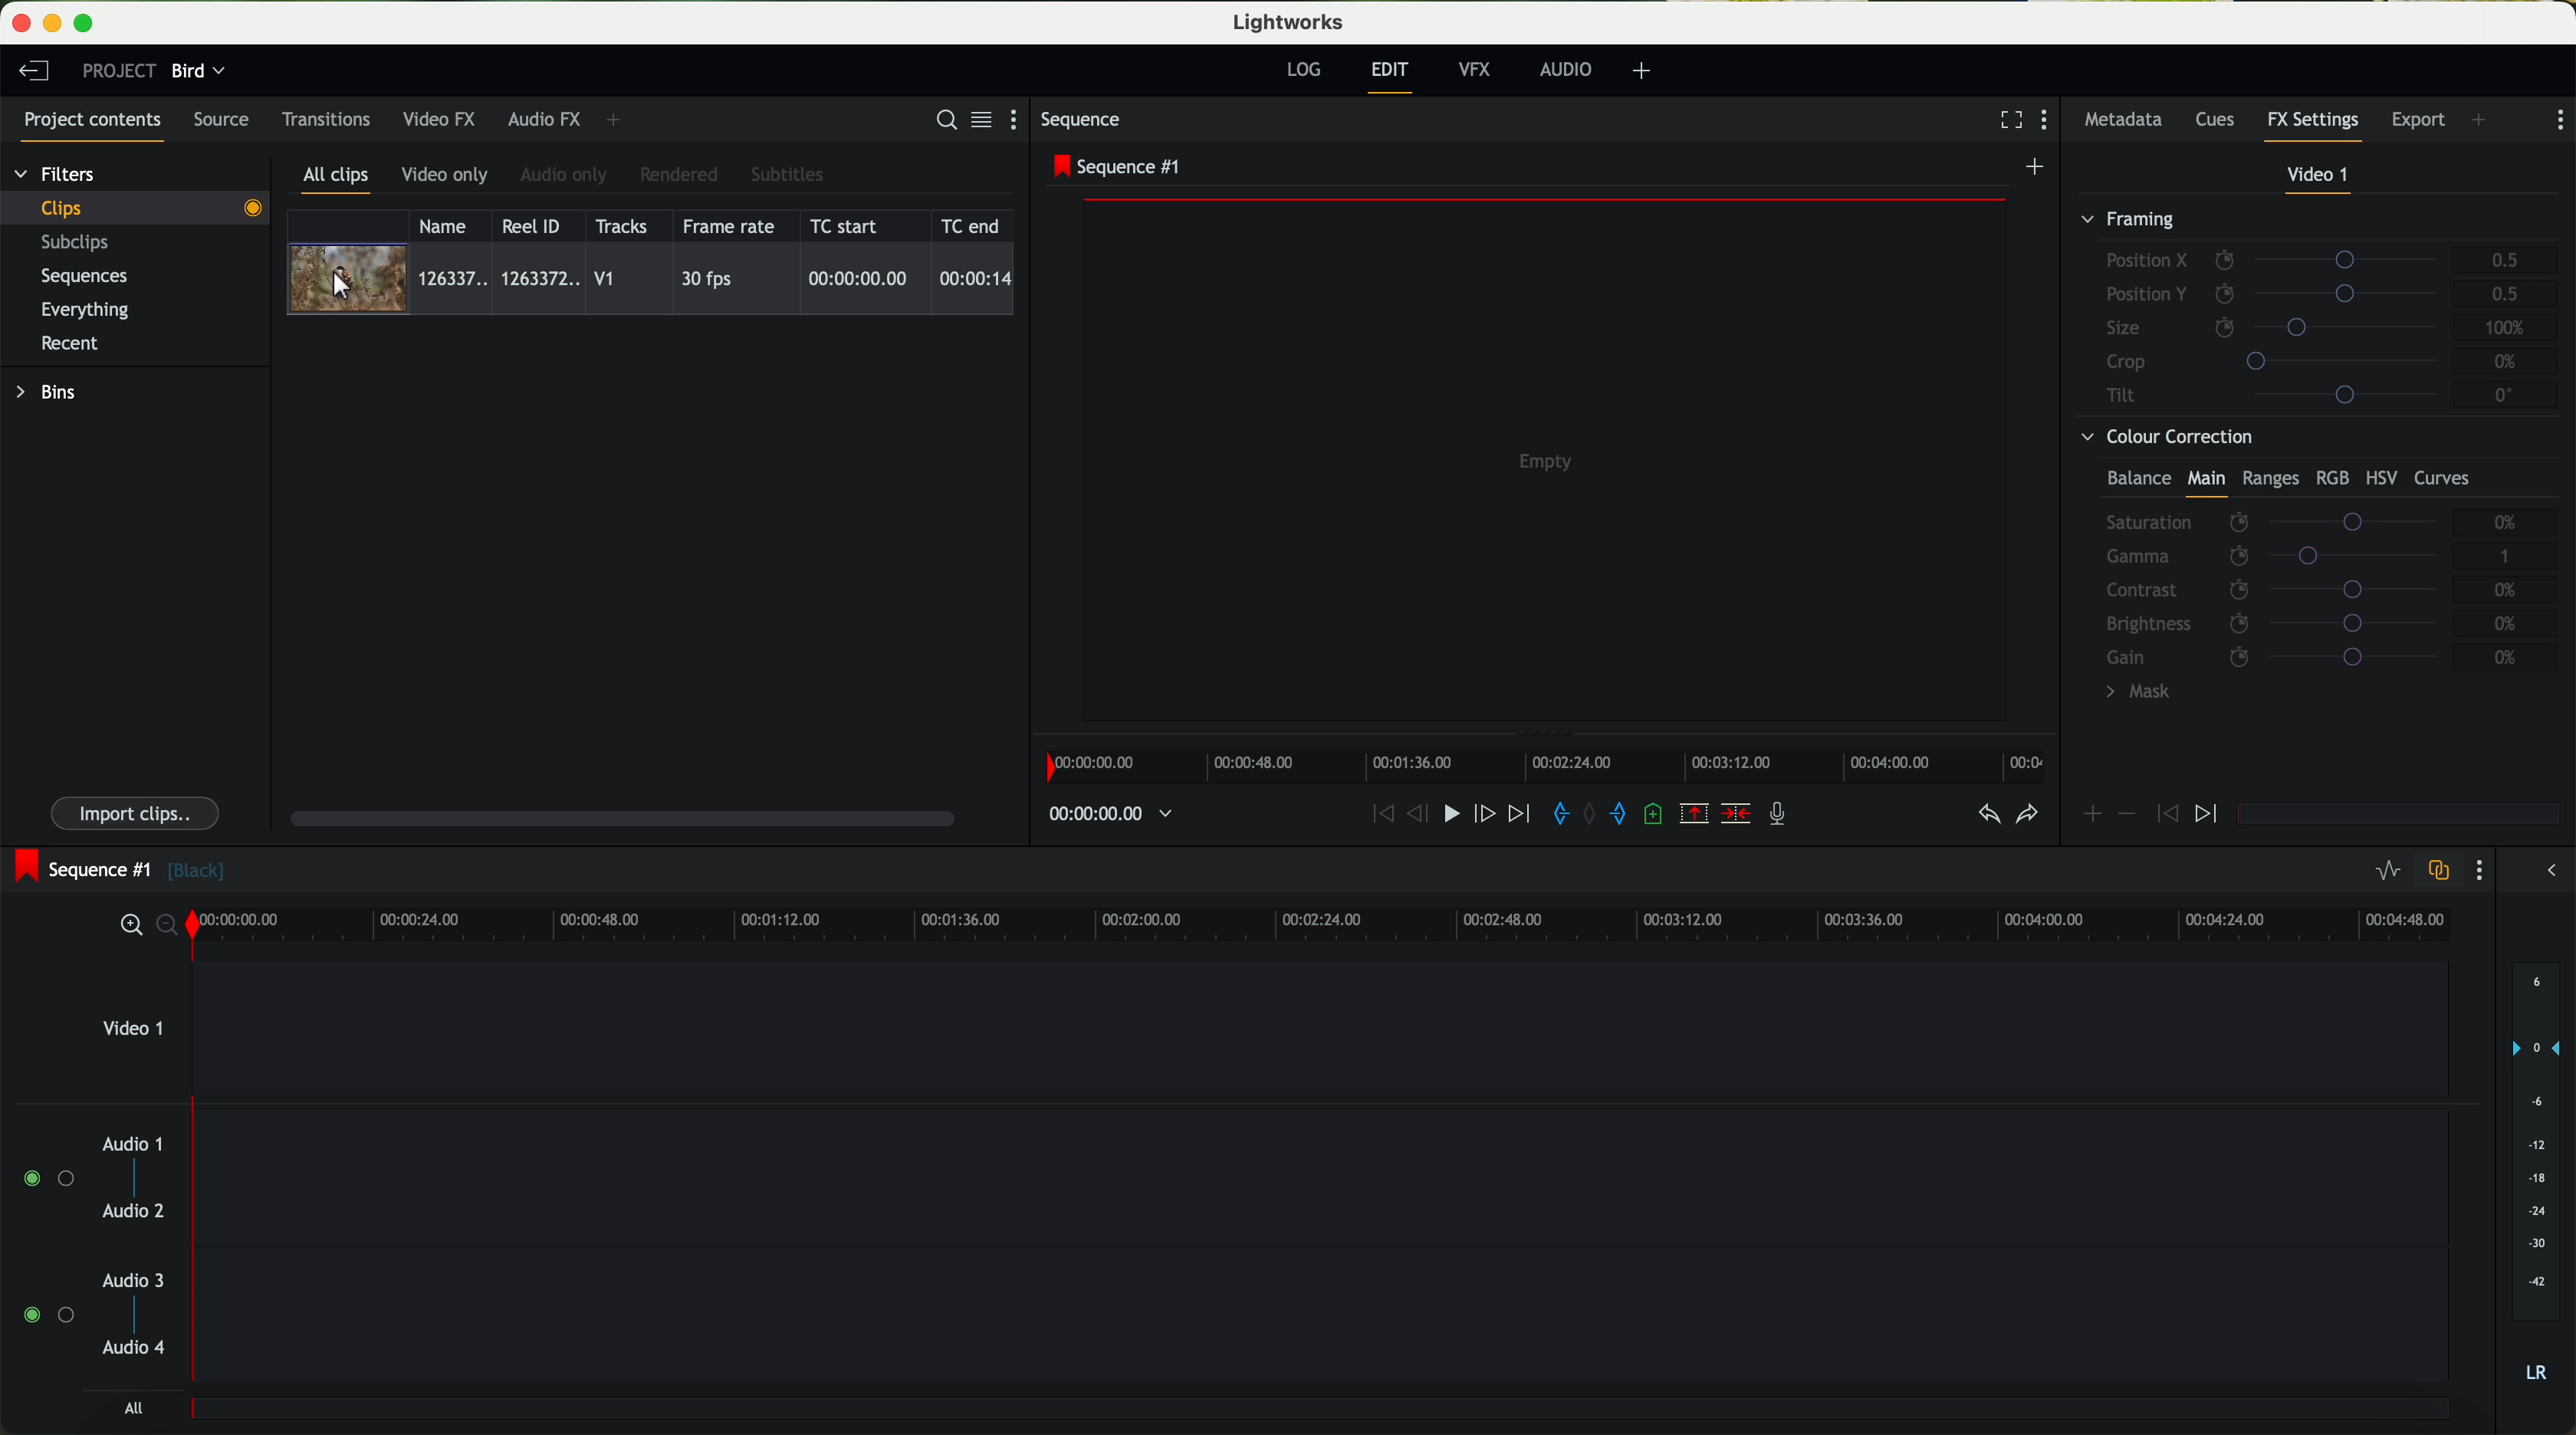 This screenshot has height=1435, width=2576. Describe the element at coordinates (1450, 812) in the screenshot. I see `play` at that location.